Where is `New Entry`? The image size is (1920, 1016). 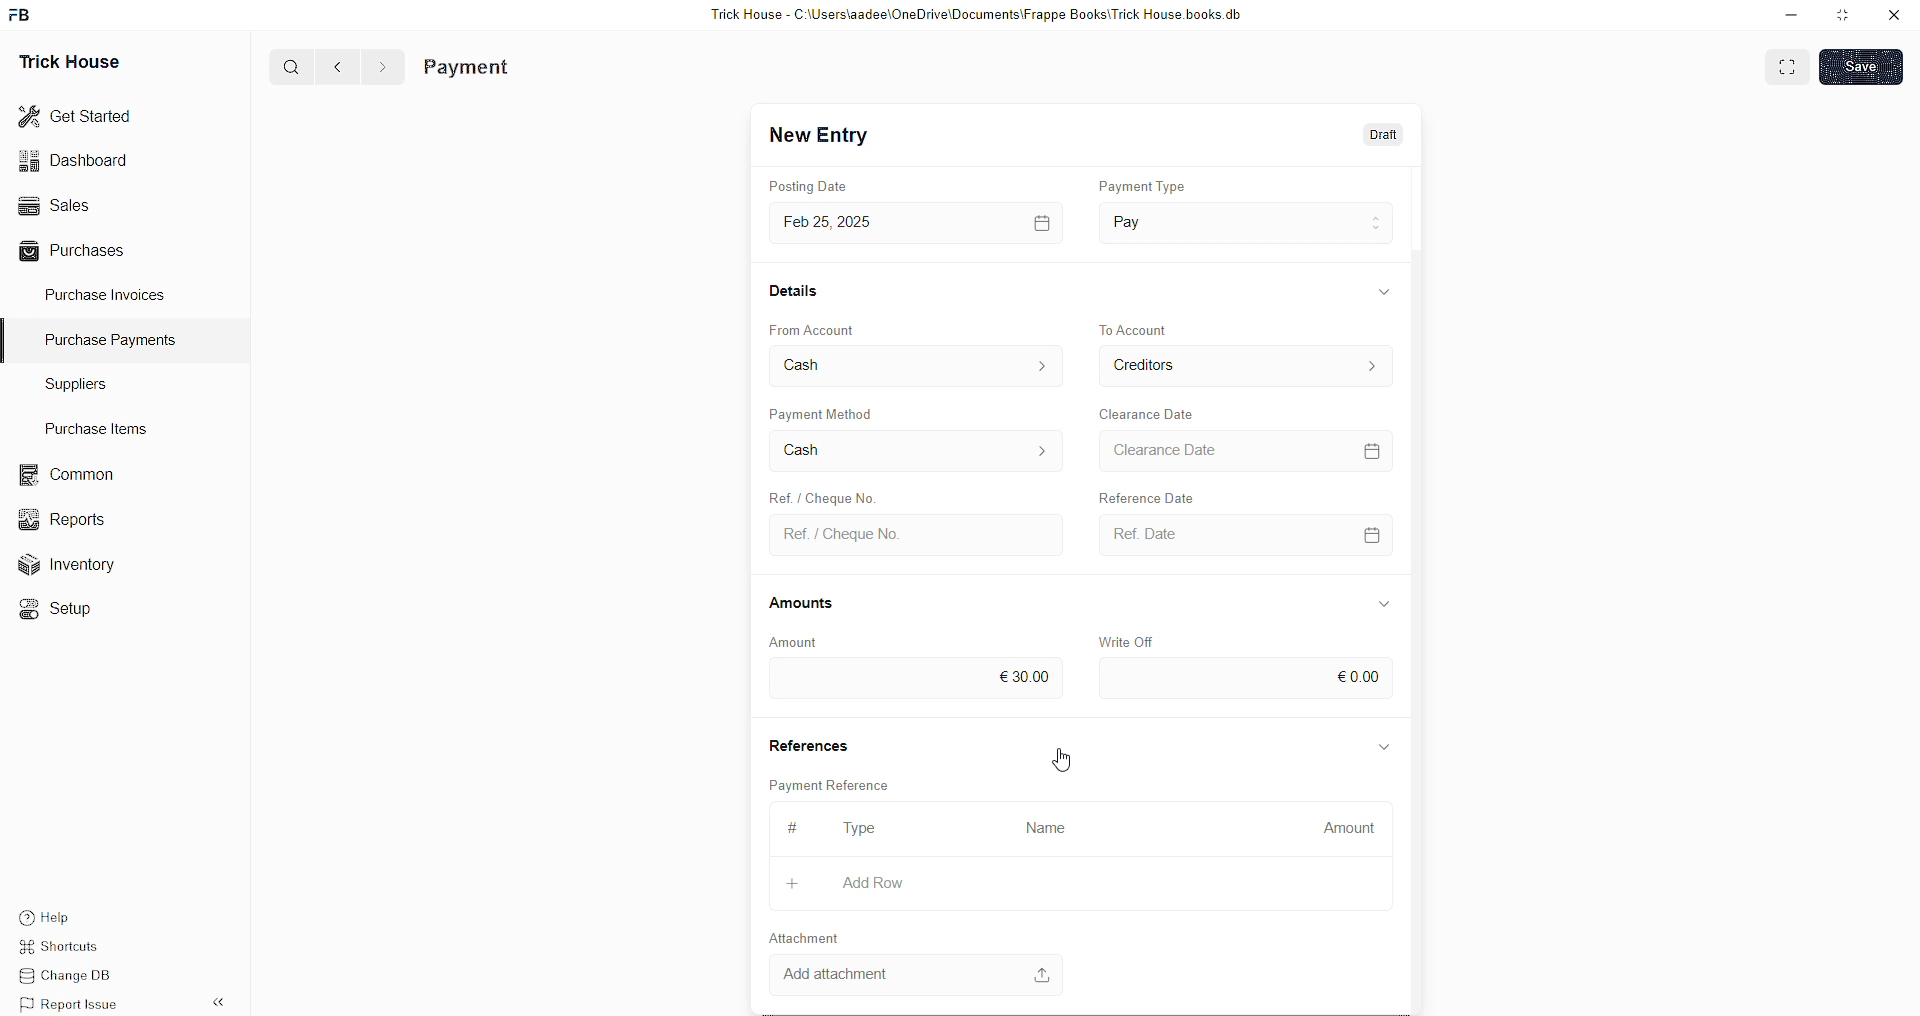
New Entry is located at coordinates (824, 136).